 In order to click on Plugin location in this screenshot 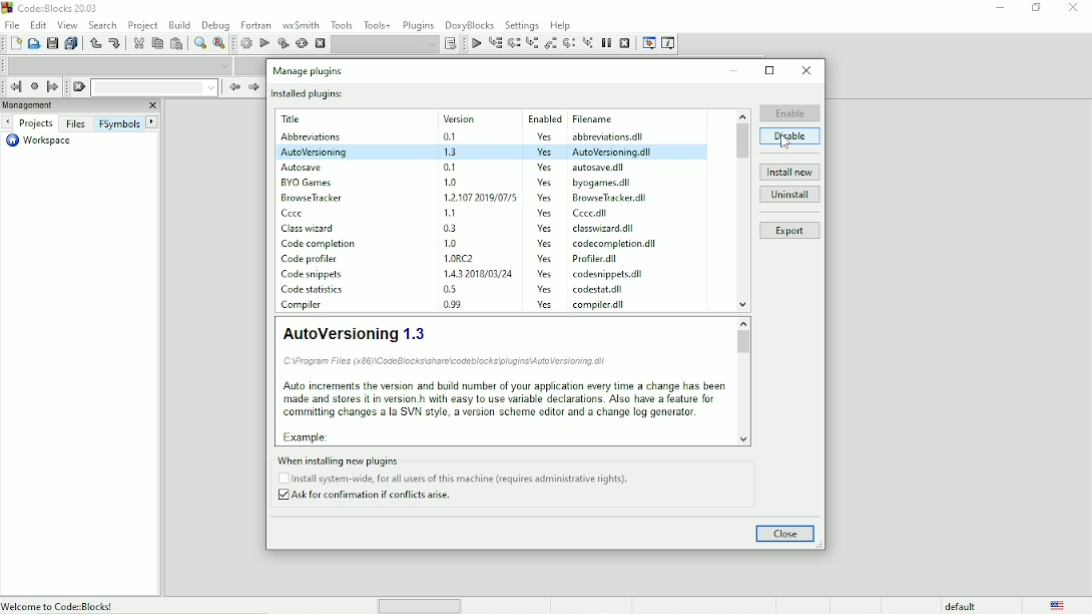, I will do `click(452, 361)`.